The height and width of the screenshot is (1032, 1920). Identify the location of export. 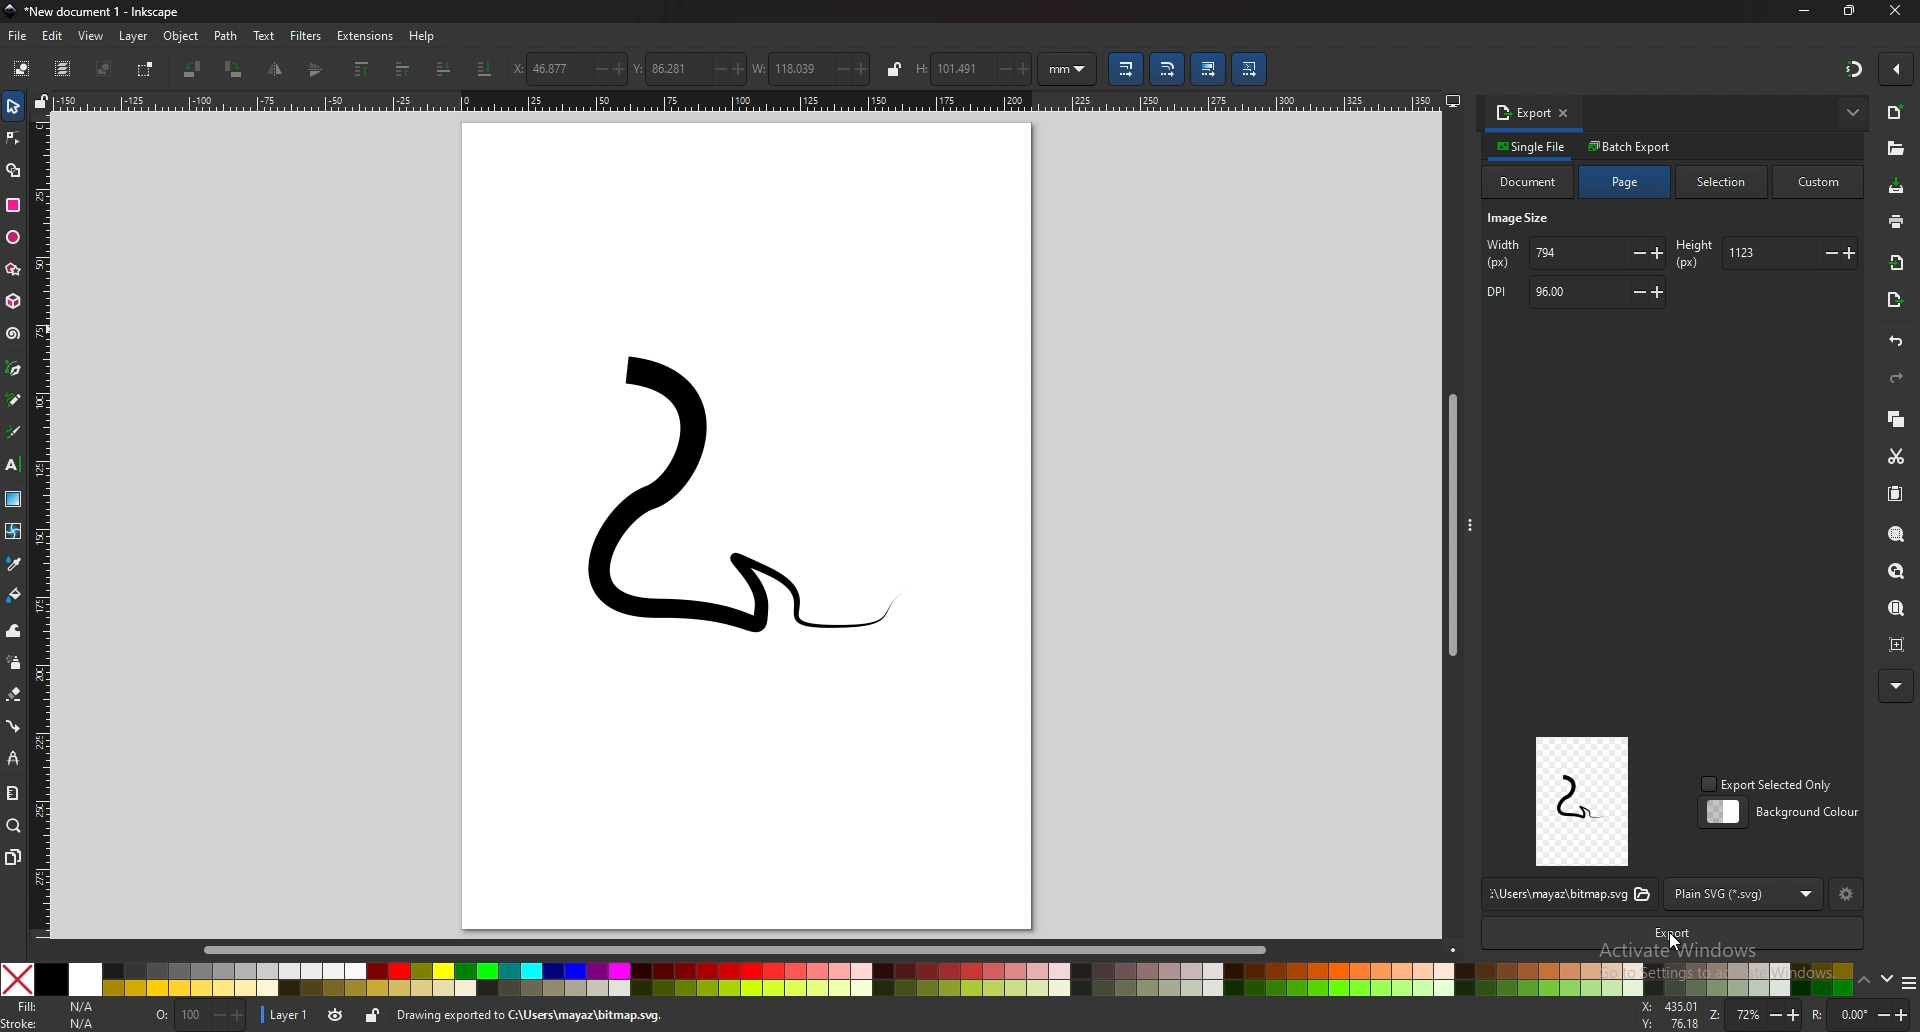
(1894, 302).